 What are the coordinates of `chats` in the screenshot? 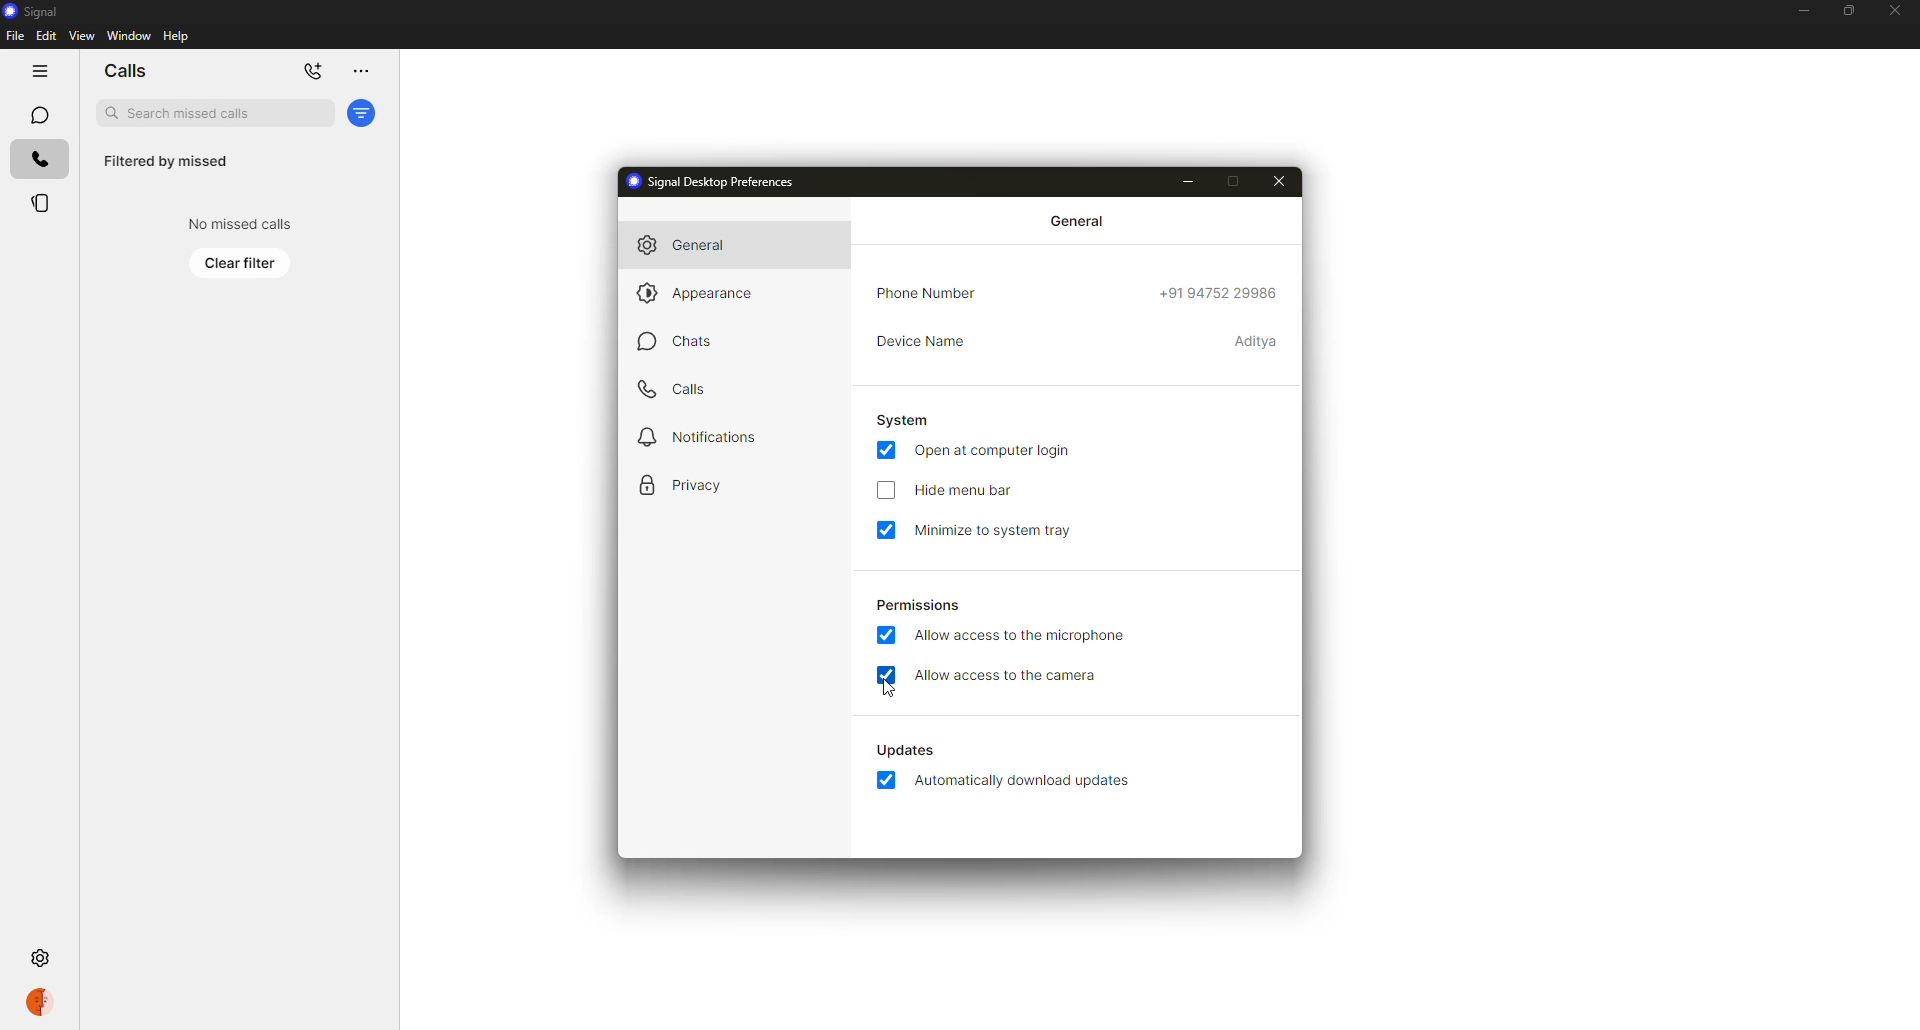 It's located at (37, 114).